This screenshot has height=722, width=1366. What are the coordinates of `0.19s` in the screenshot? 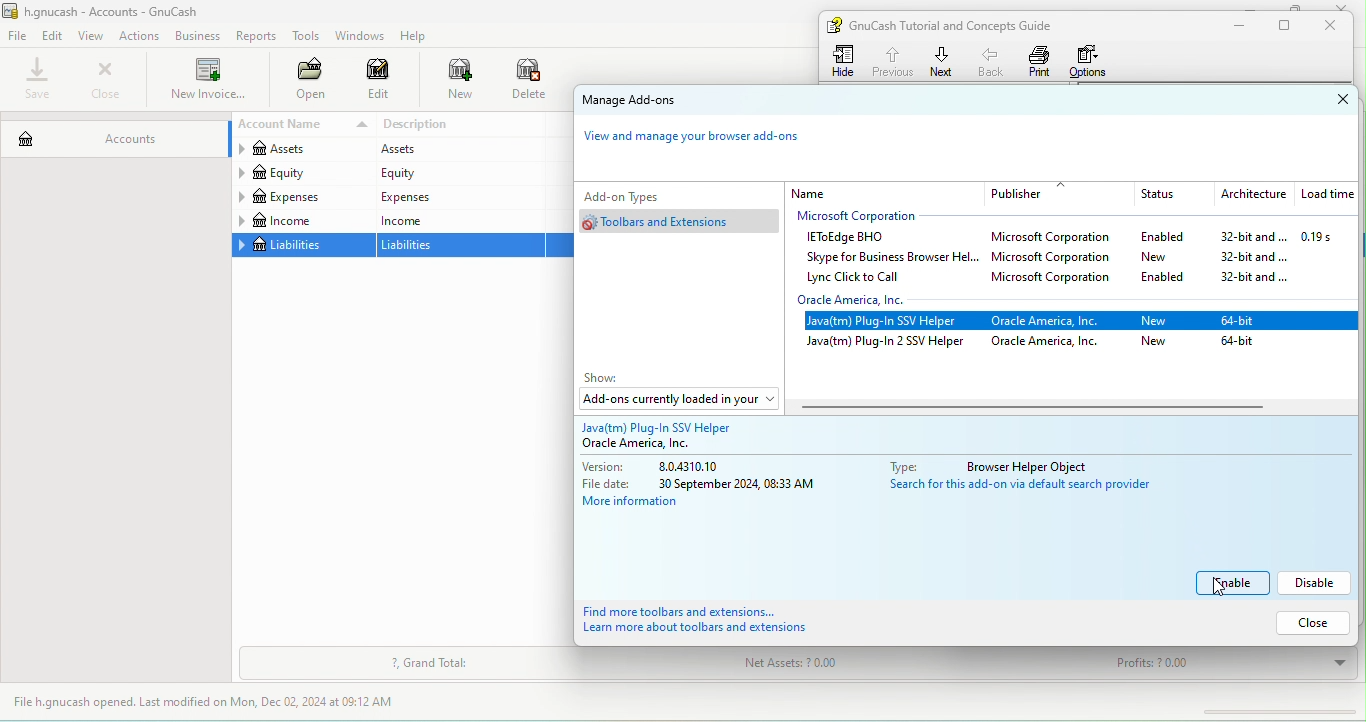 It's located at (1328, 237).